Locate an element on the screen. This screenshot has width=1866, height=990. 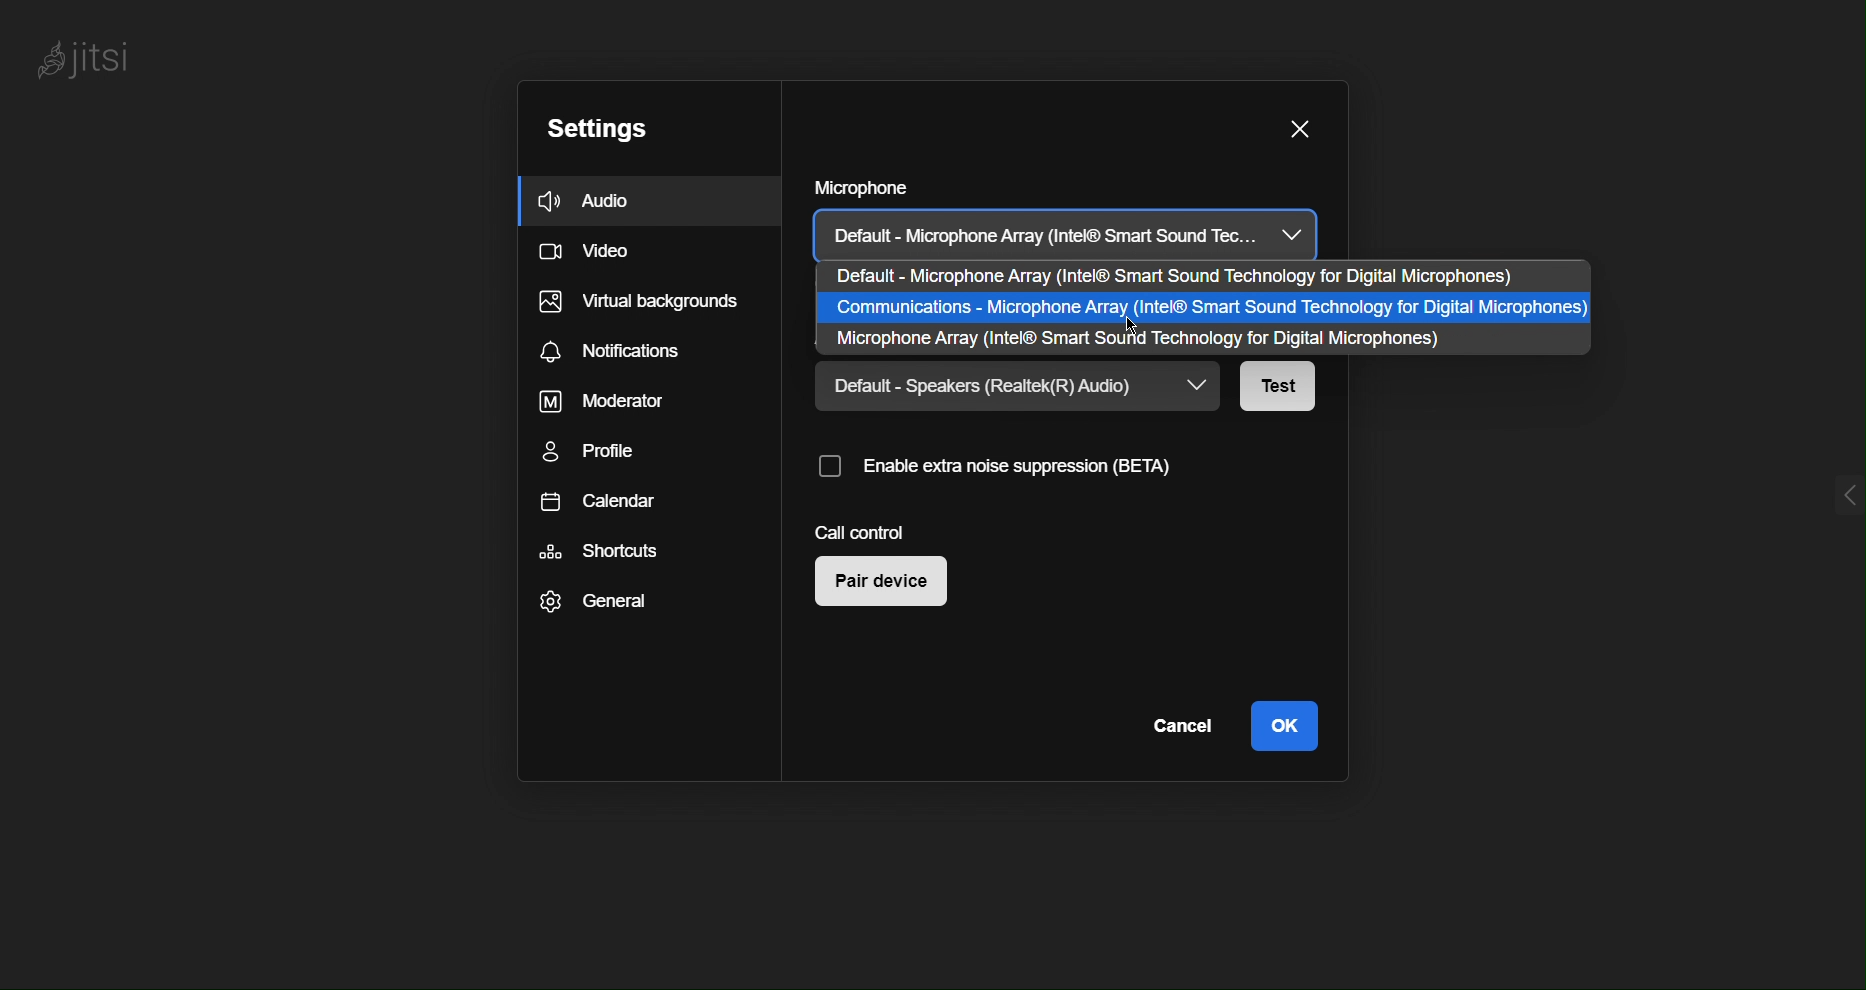
Default - Speakers (Realtek(R) Audio) is located at coordinates (1017, 384).